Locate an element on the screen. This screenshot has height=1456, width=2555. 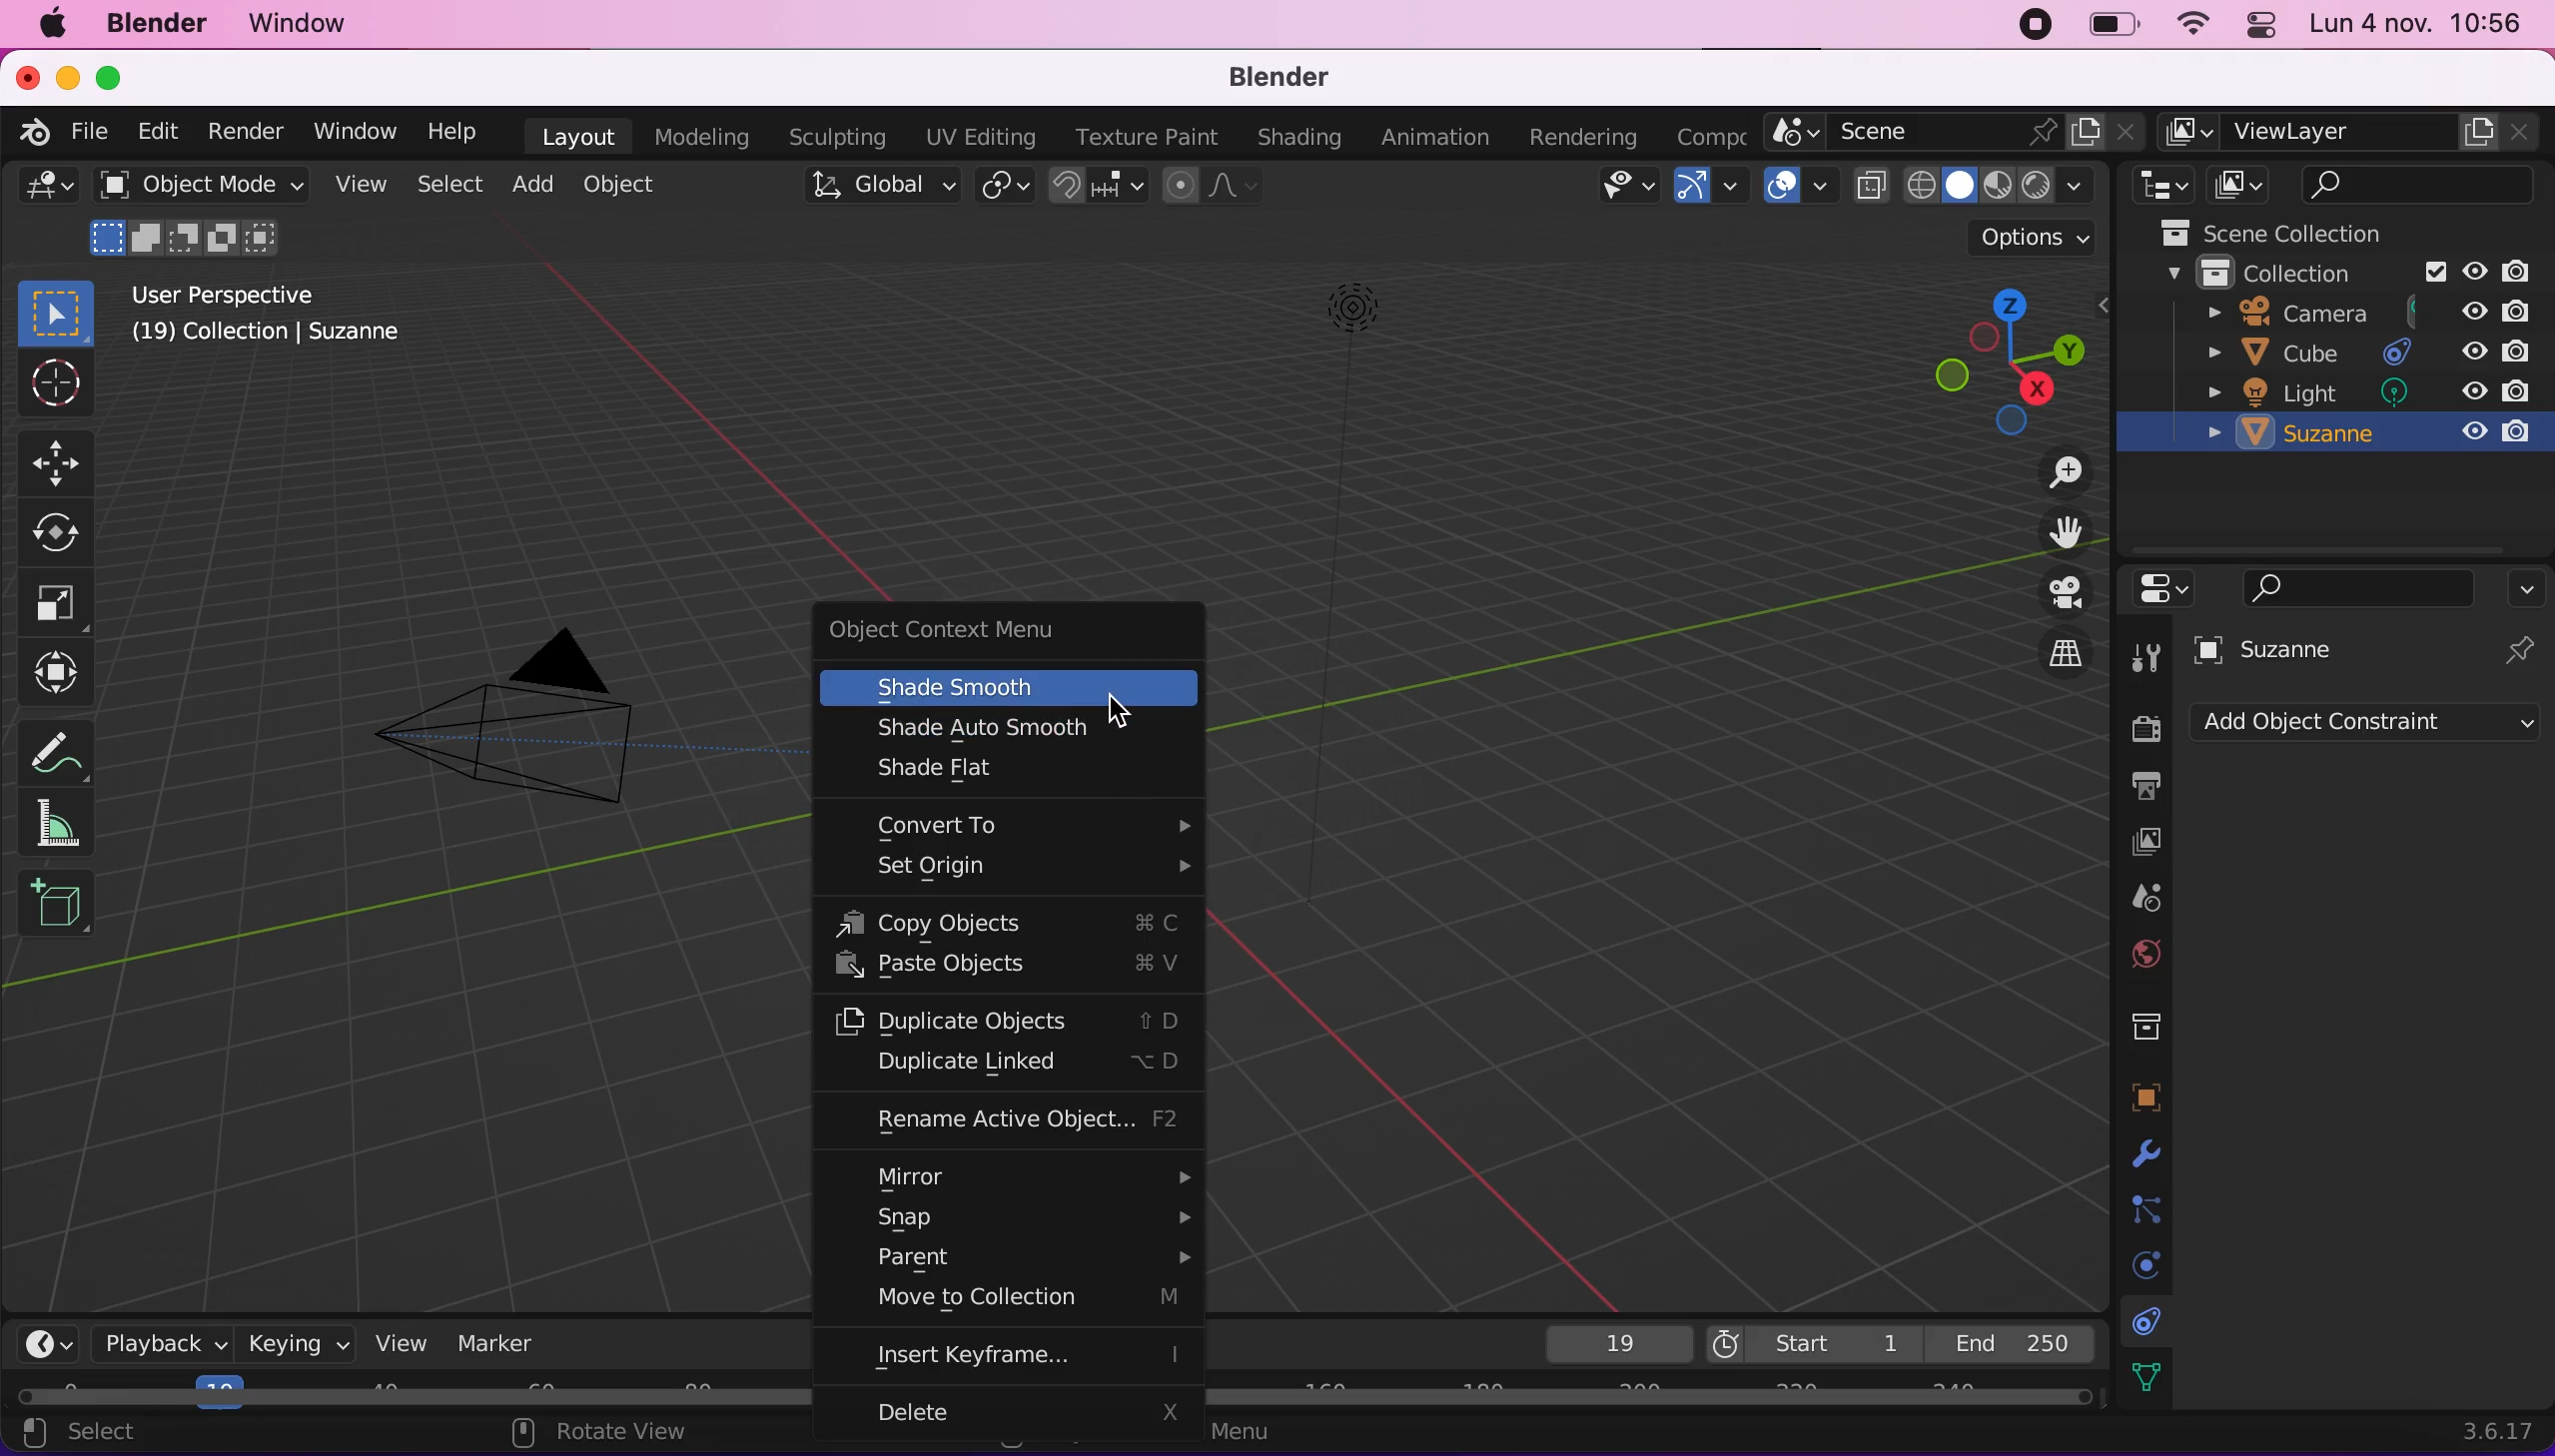
camera is located at coordinates (498, 736).